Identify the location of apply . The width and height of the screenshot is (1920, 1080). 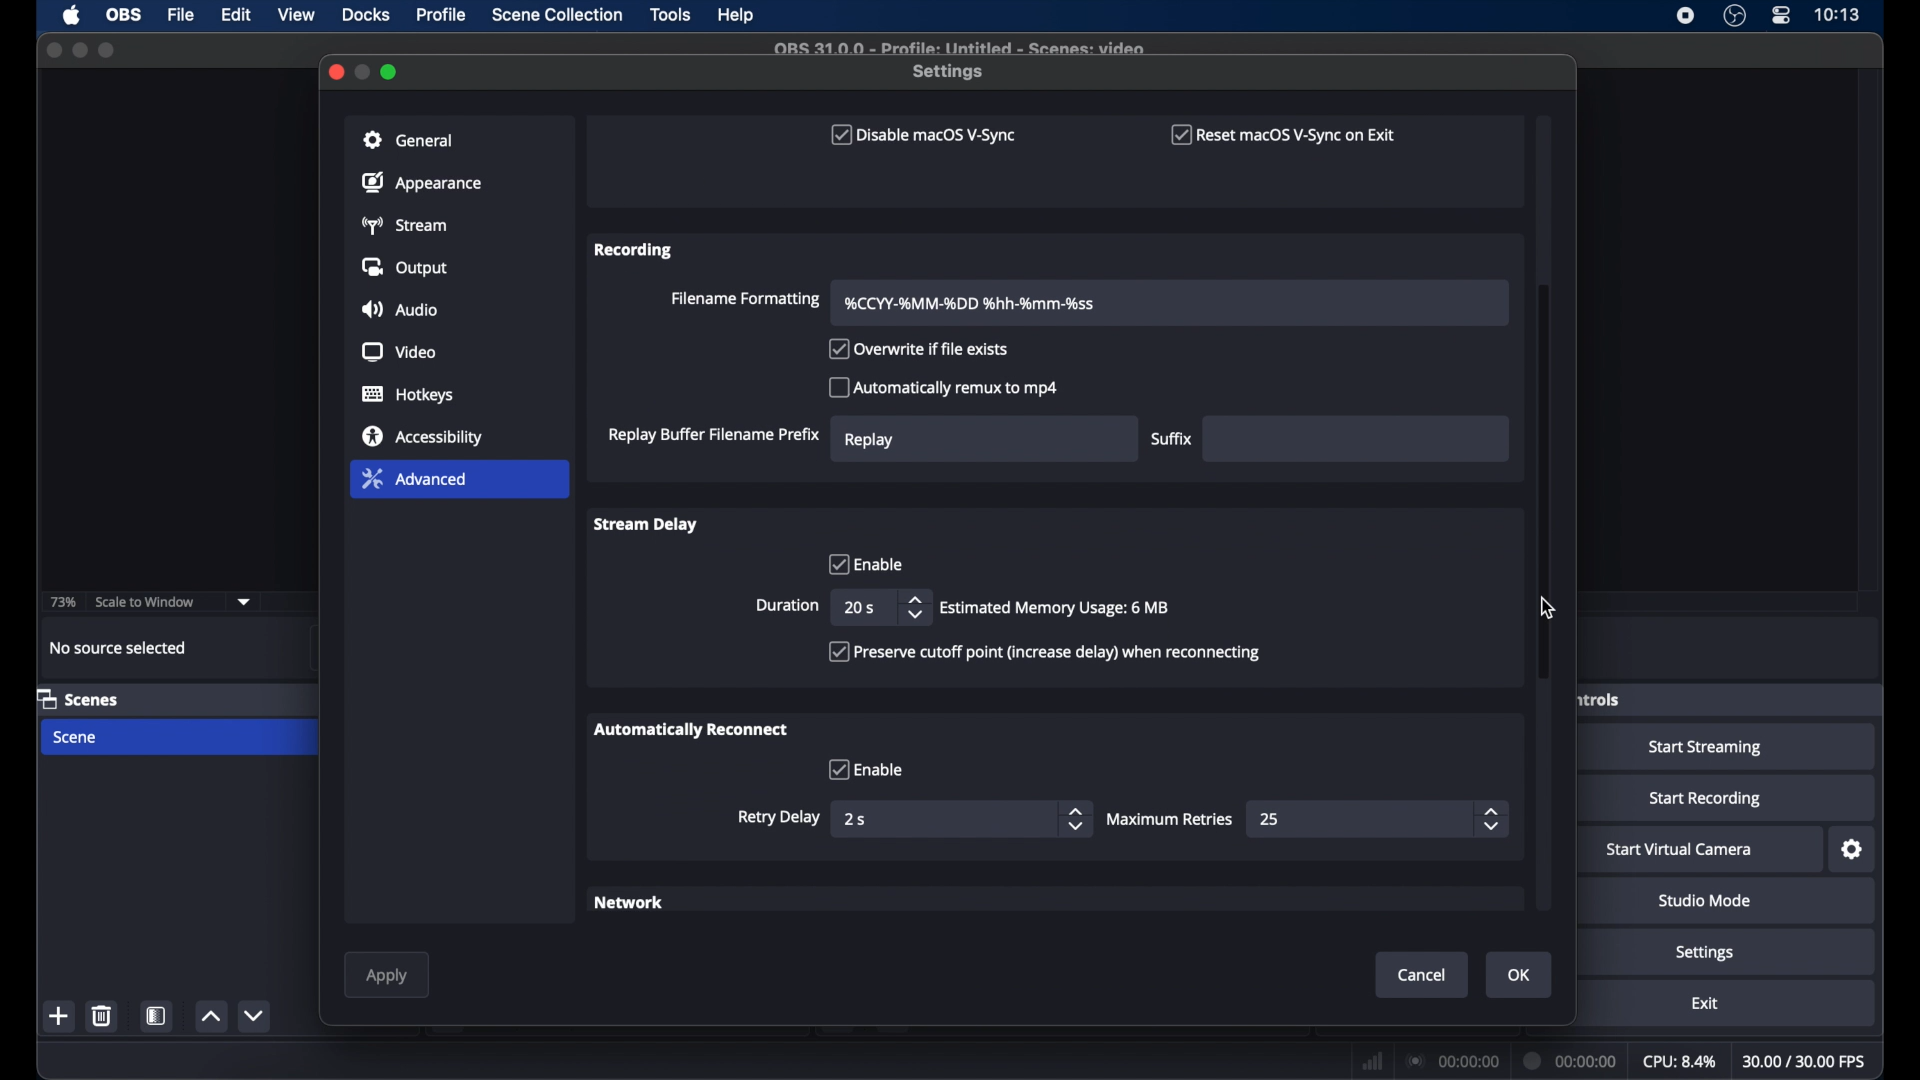
(386, 976).